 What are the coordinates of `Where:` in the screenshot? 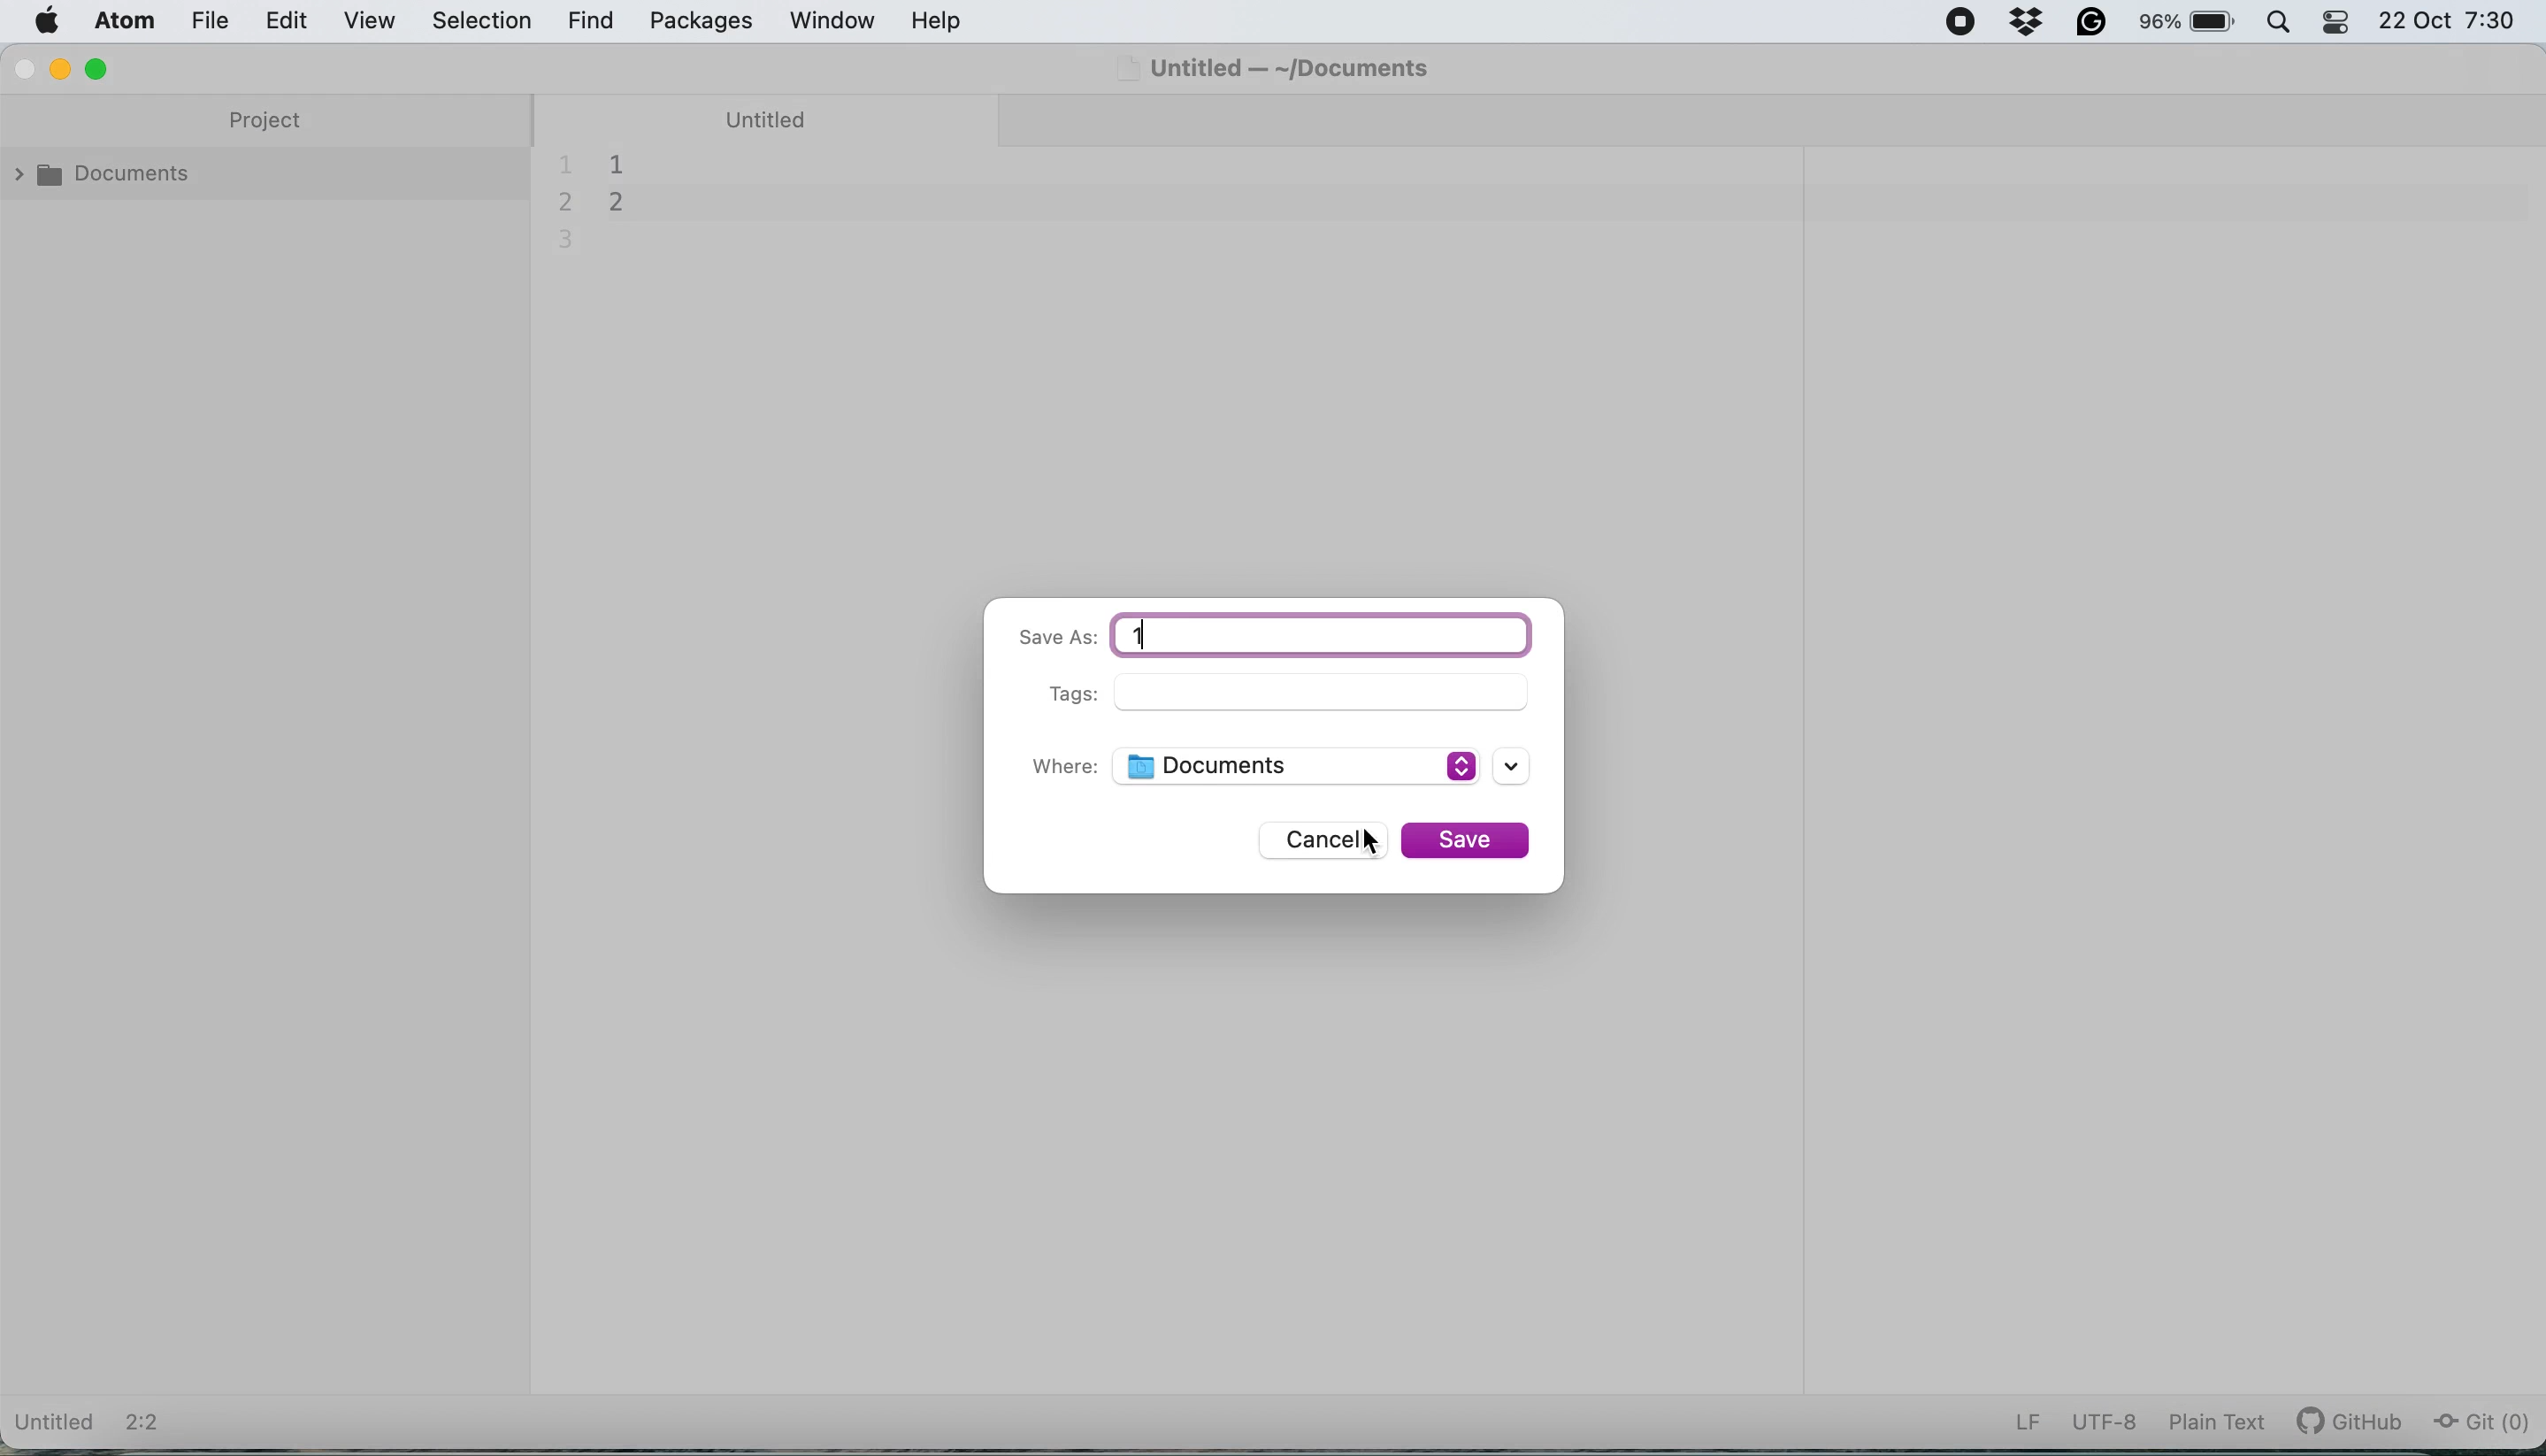 It's located at (1065, 769).